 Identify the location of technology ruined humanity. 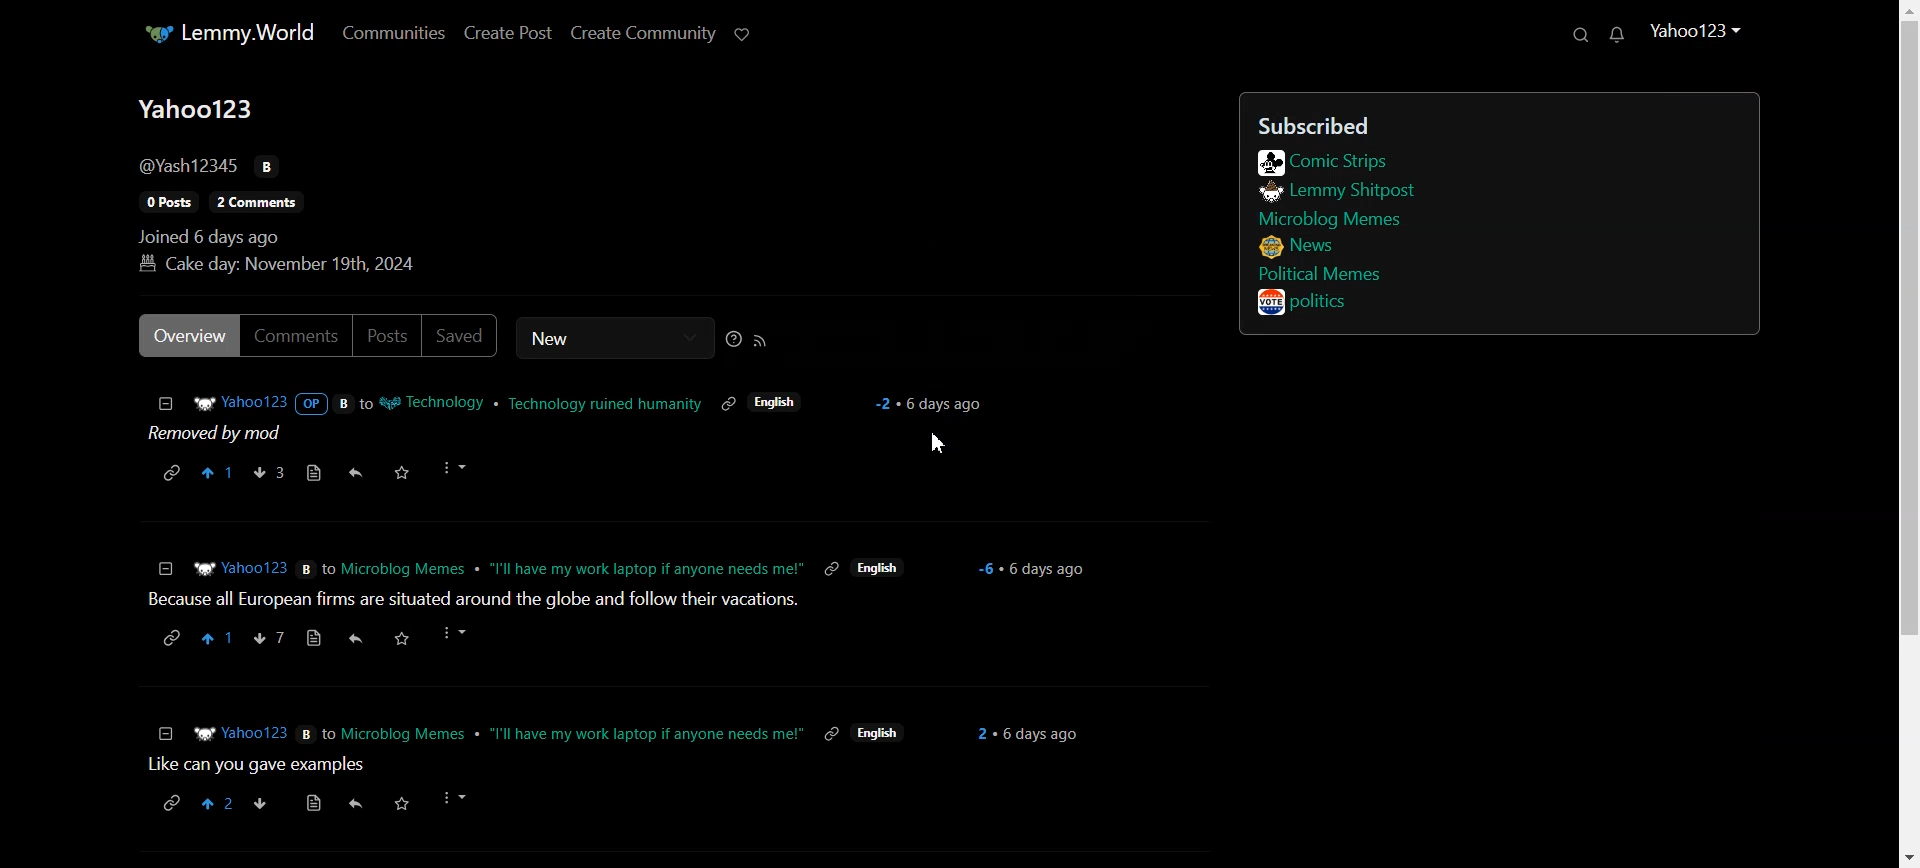
(606, 403).